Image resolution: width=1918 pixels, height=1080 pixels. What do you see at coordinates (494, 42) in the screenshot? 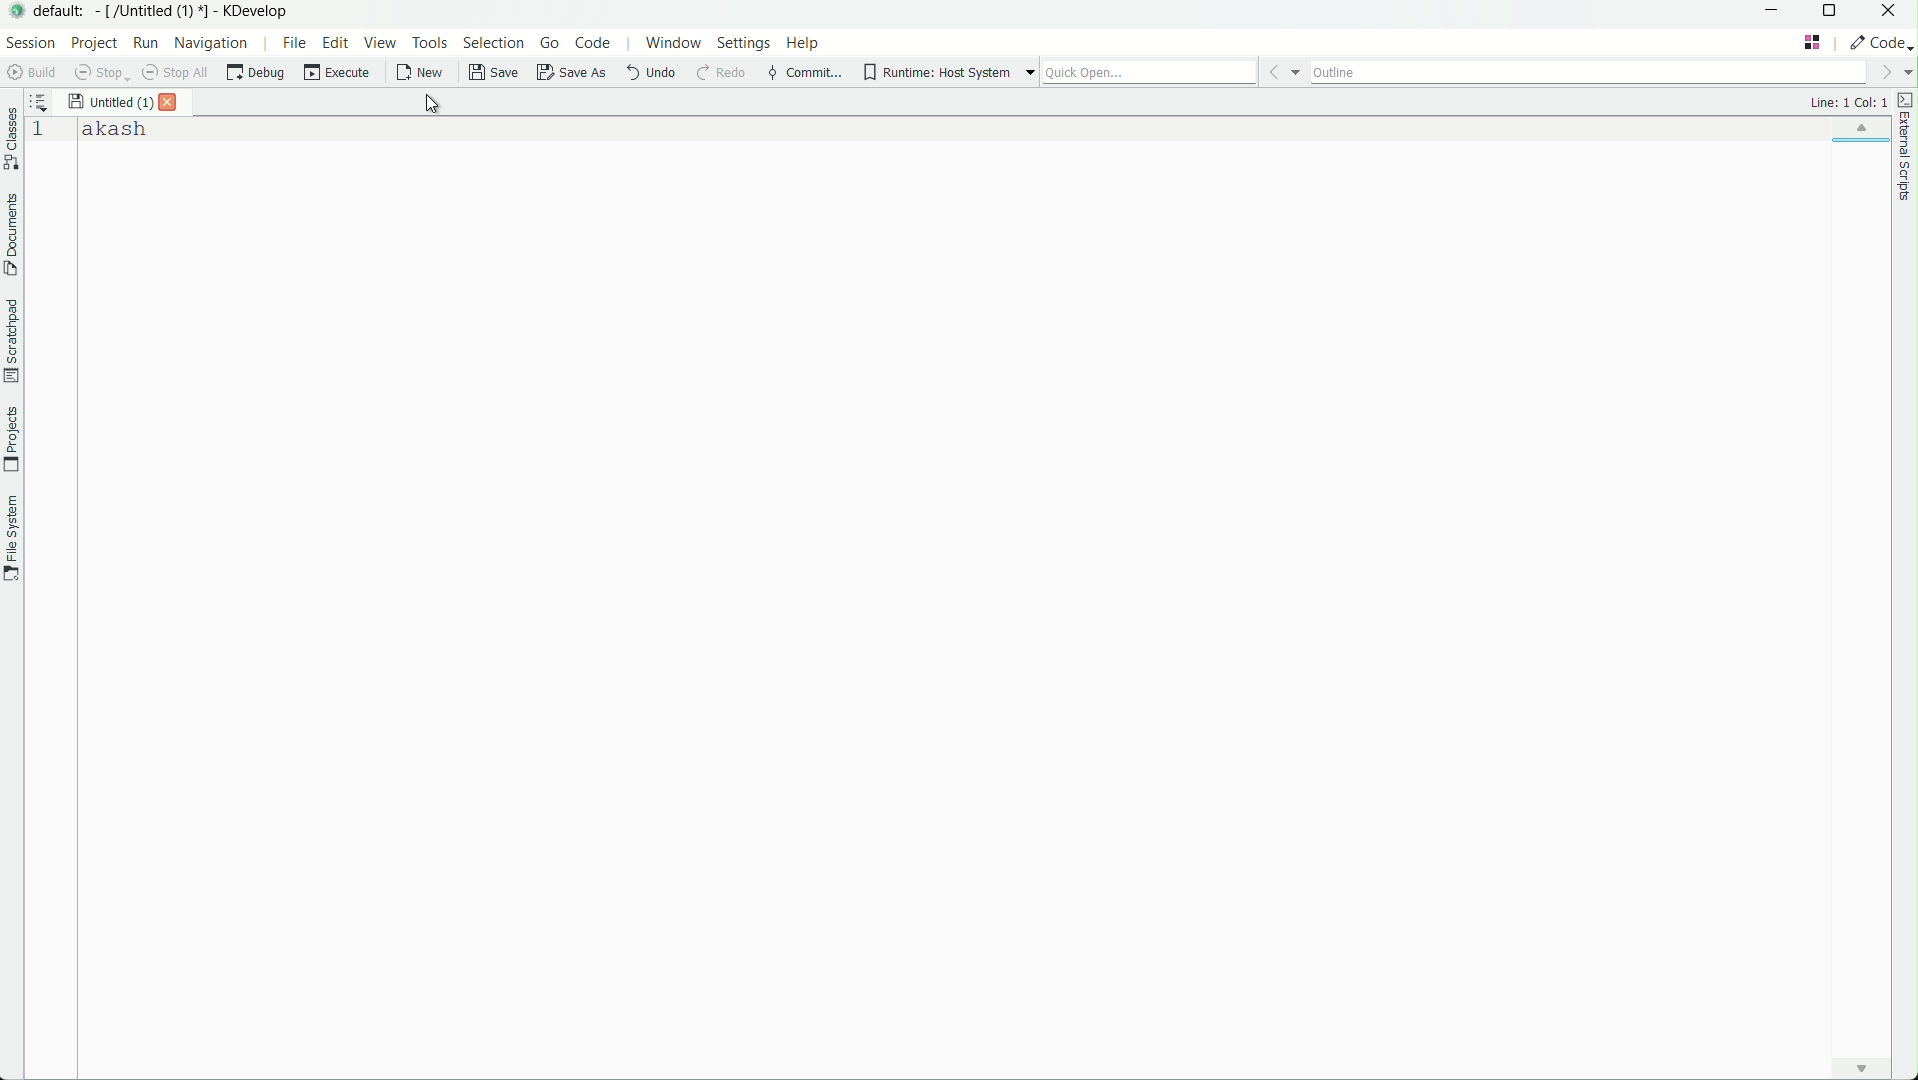
I see `selection` at bounding box center [494, 42].